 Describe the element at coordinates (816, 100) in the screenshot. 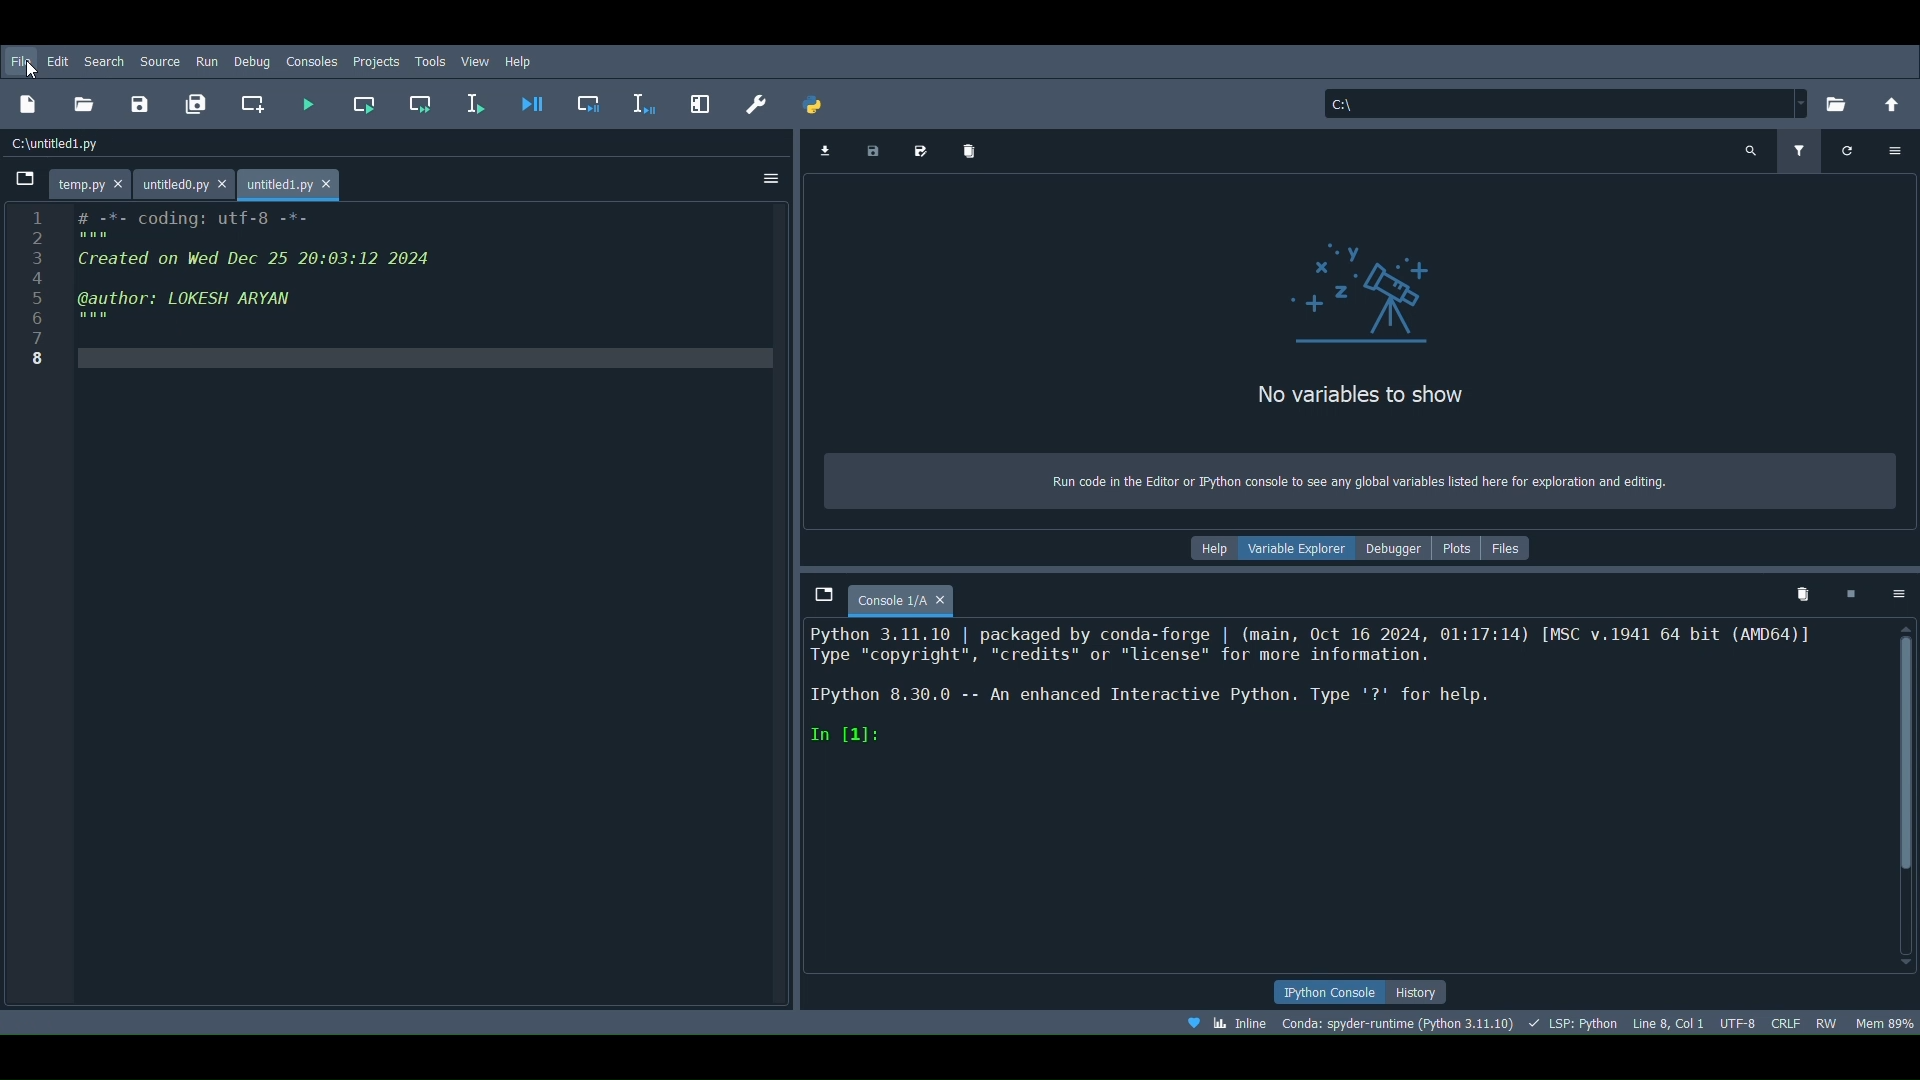

I see `PYTHONPATH manager` at that location.